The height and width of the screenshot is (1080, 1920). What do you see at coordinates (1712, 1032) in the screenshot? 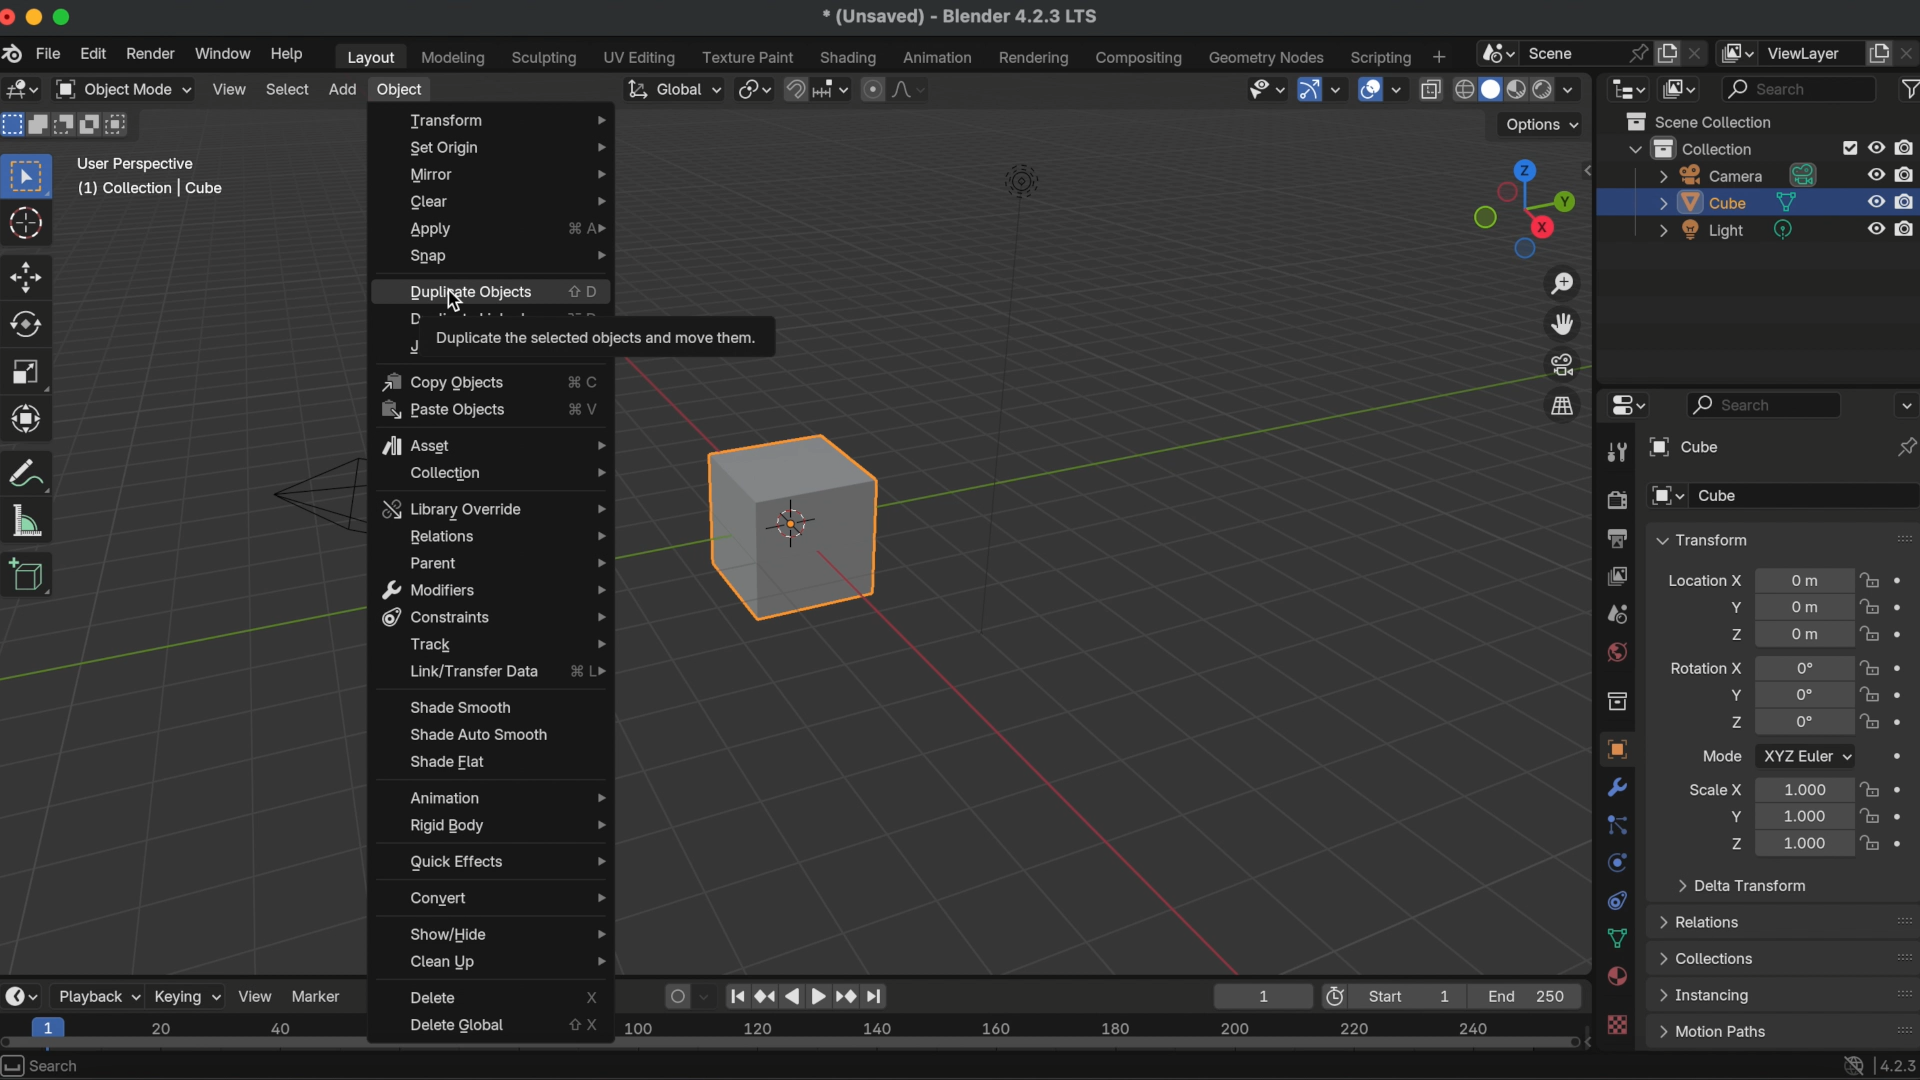
I see `` at bounding box center [1712, 1032].